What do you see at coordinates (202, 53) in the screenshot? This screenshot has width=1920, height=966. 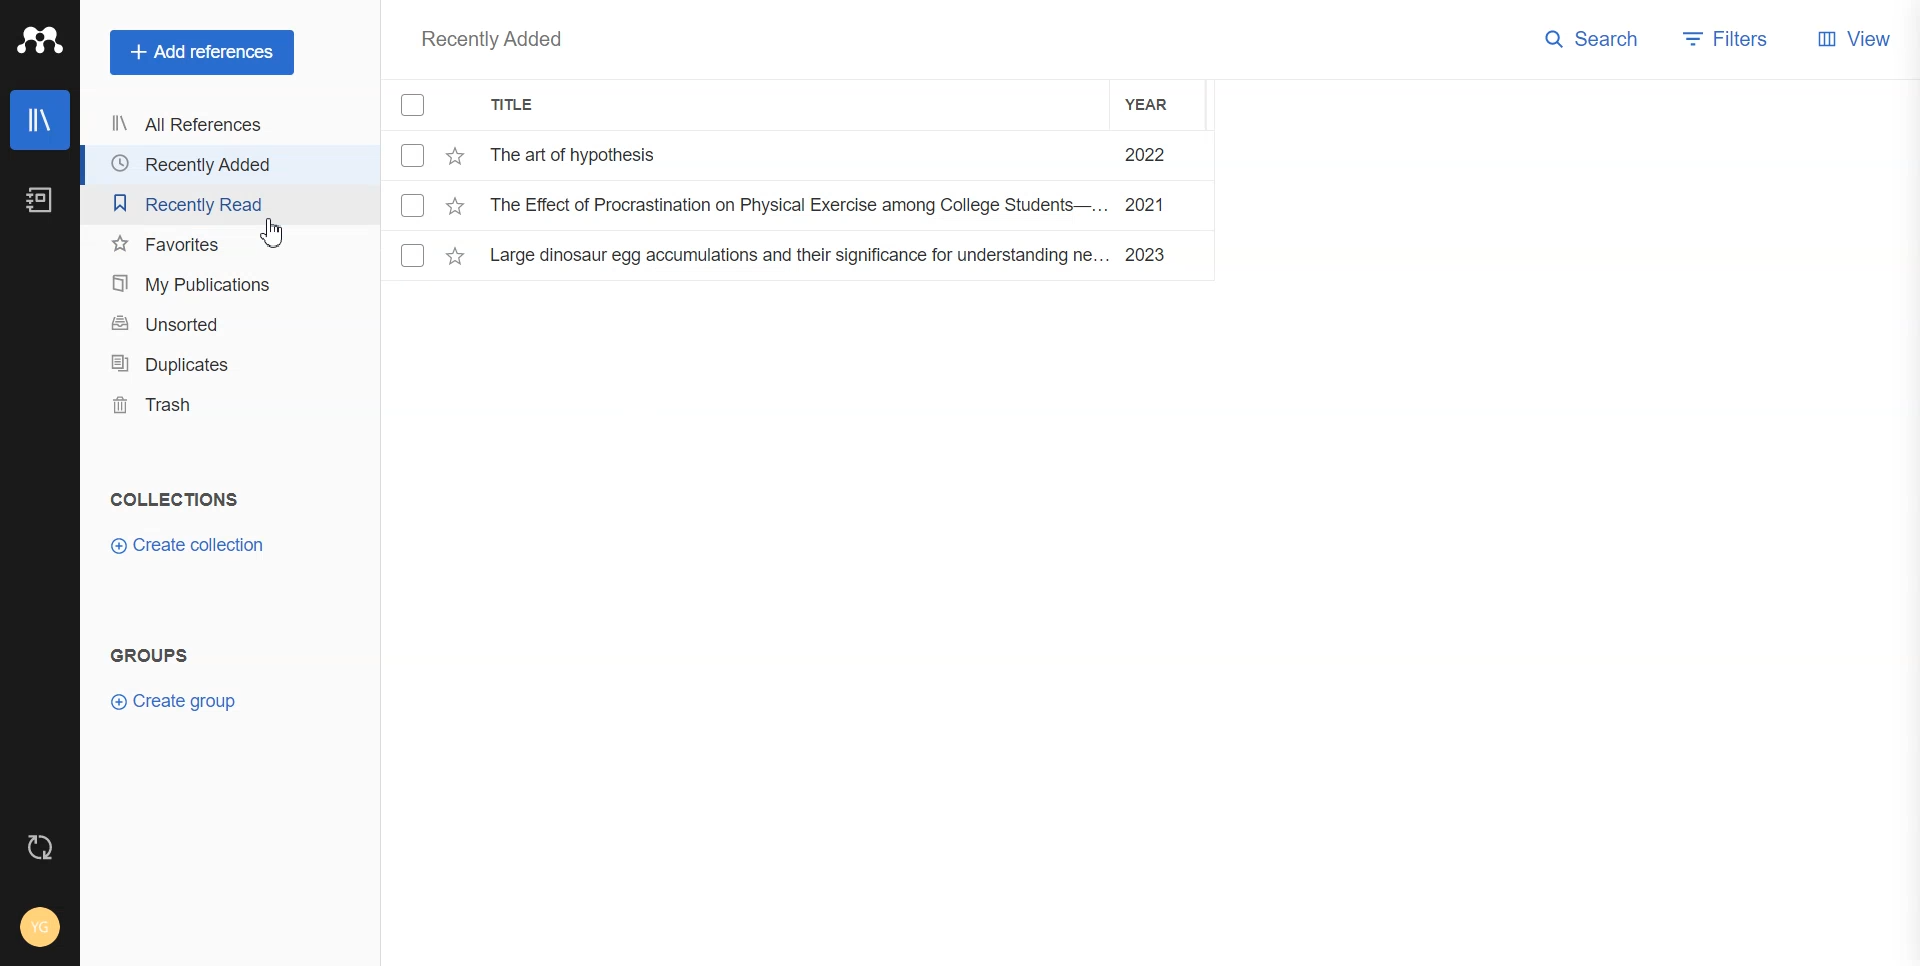 I see `Add references` at bounding box center [202, 53].